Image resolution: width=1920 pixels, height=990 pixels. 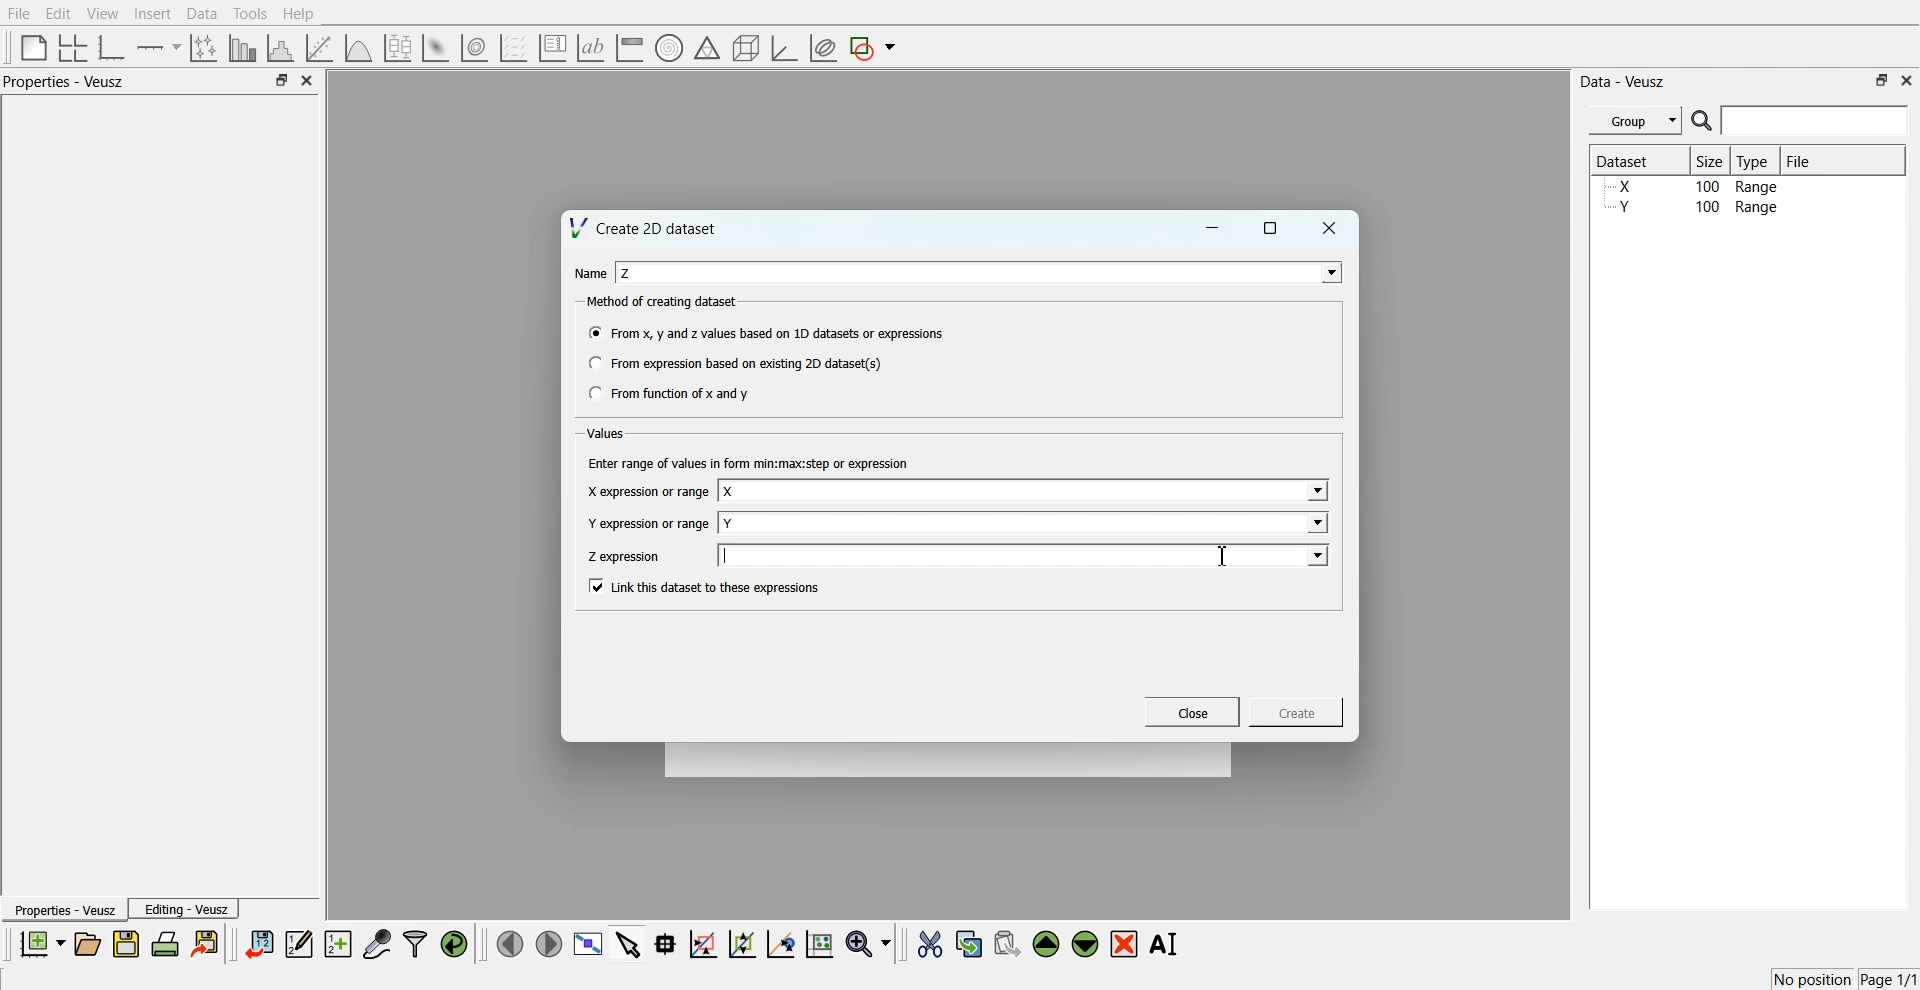 What do you see at coordinates (730, 492) in the screenshot?
I see `X` at bounding box center [730, 492].